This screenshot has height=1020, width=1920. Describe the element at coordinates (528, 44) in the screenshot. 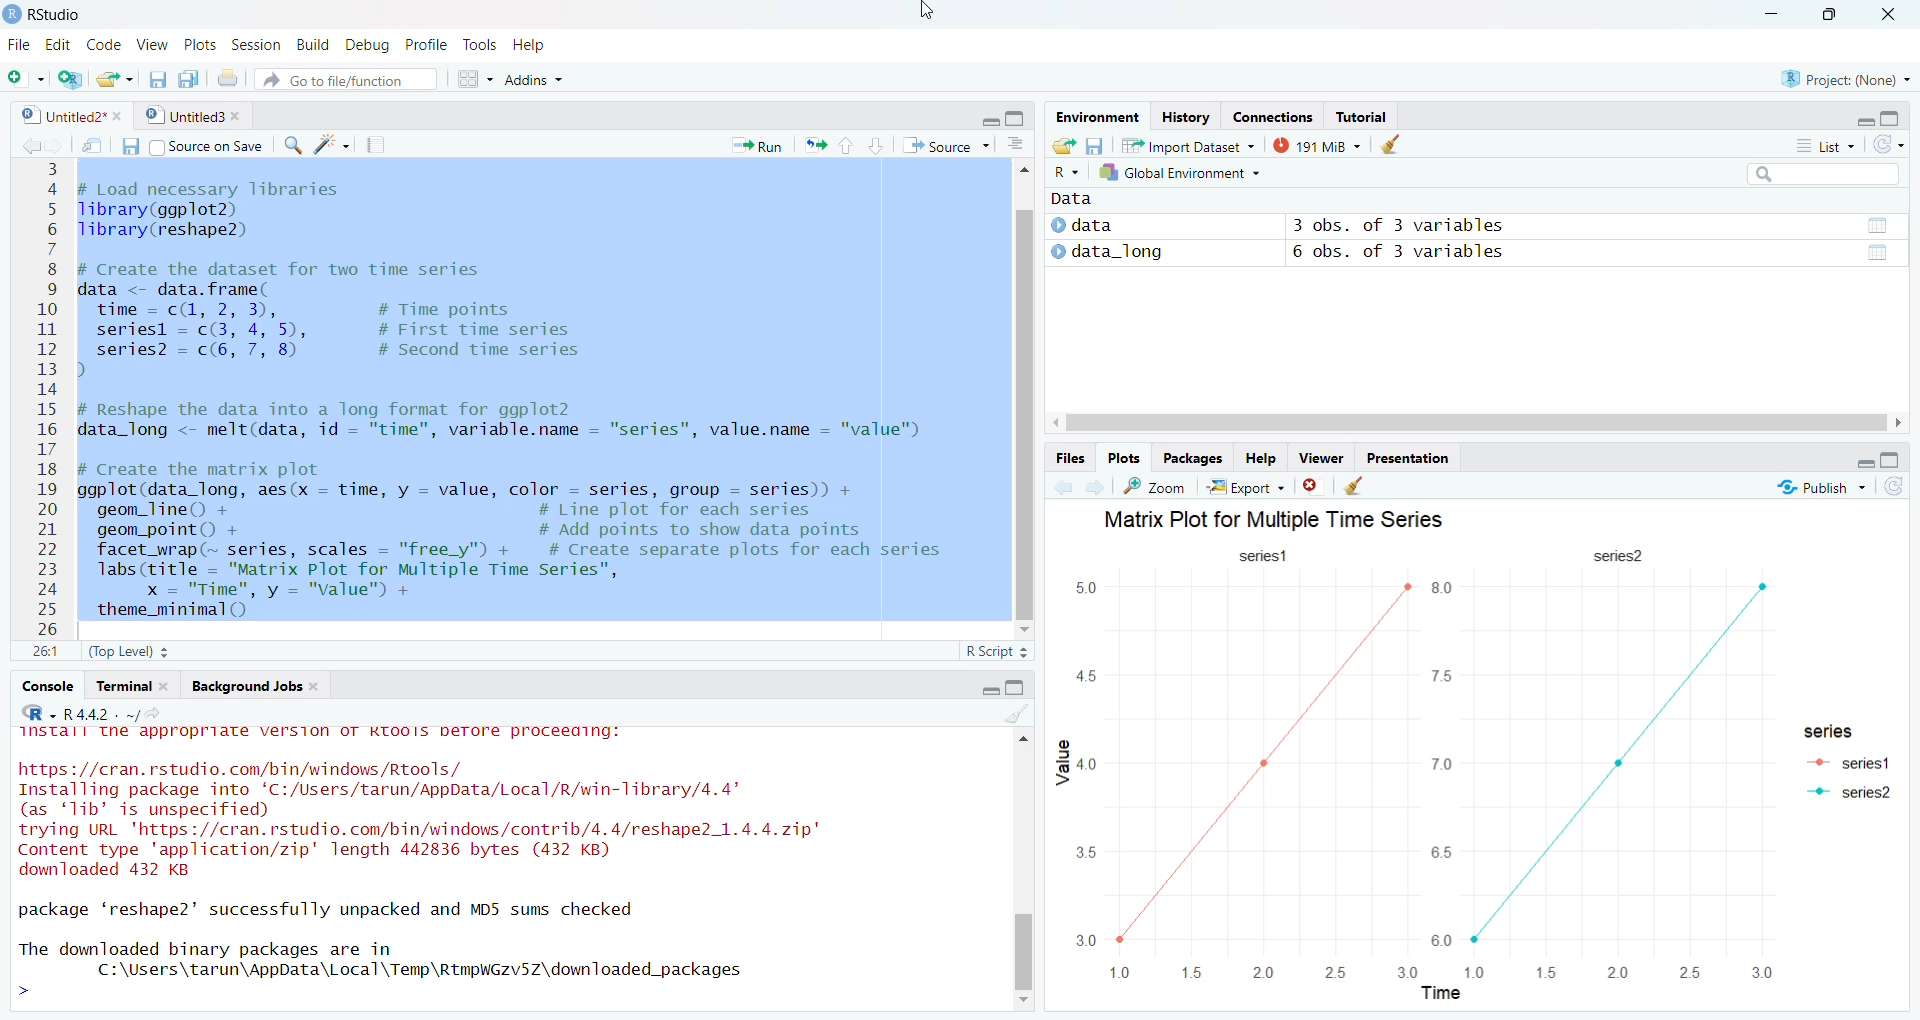

I see `Help` at that location.